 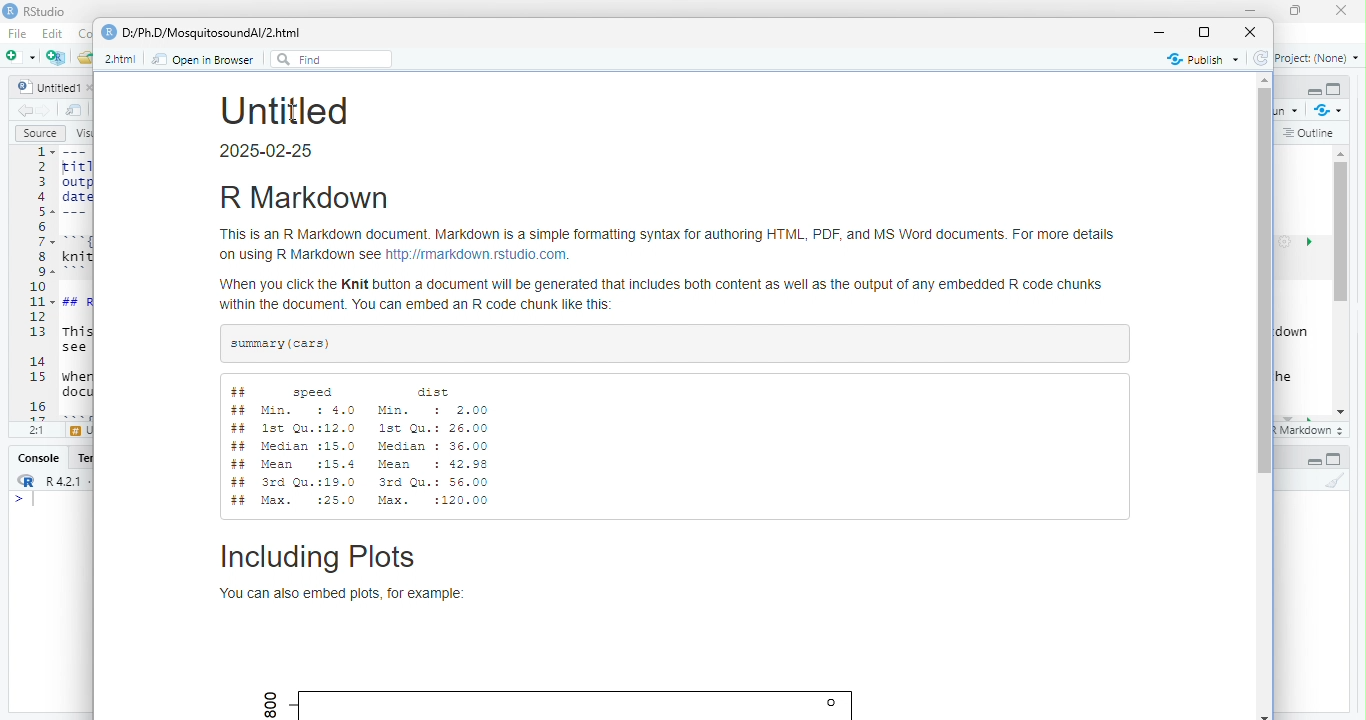 What do you see at coordinates (22, 56) in the screenshot?
I see `open file` at bounding box center [22, 56].